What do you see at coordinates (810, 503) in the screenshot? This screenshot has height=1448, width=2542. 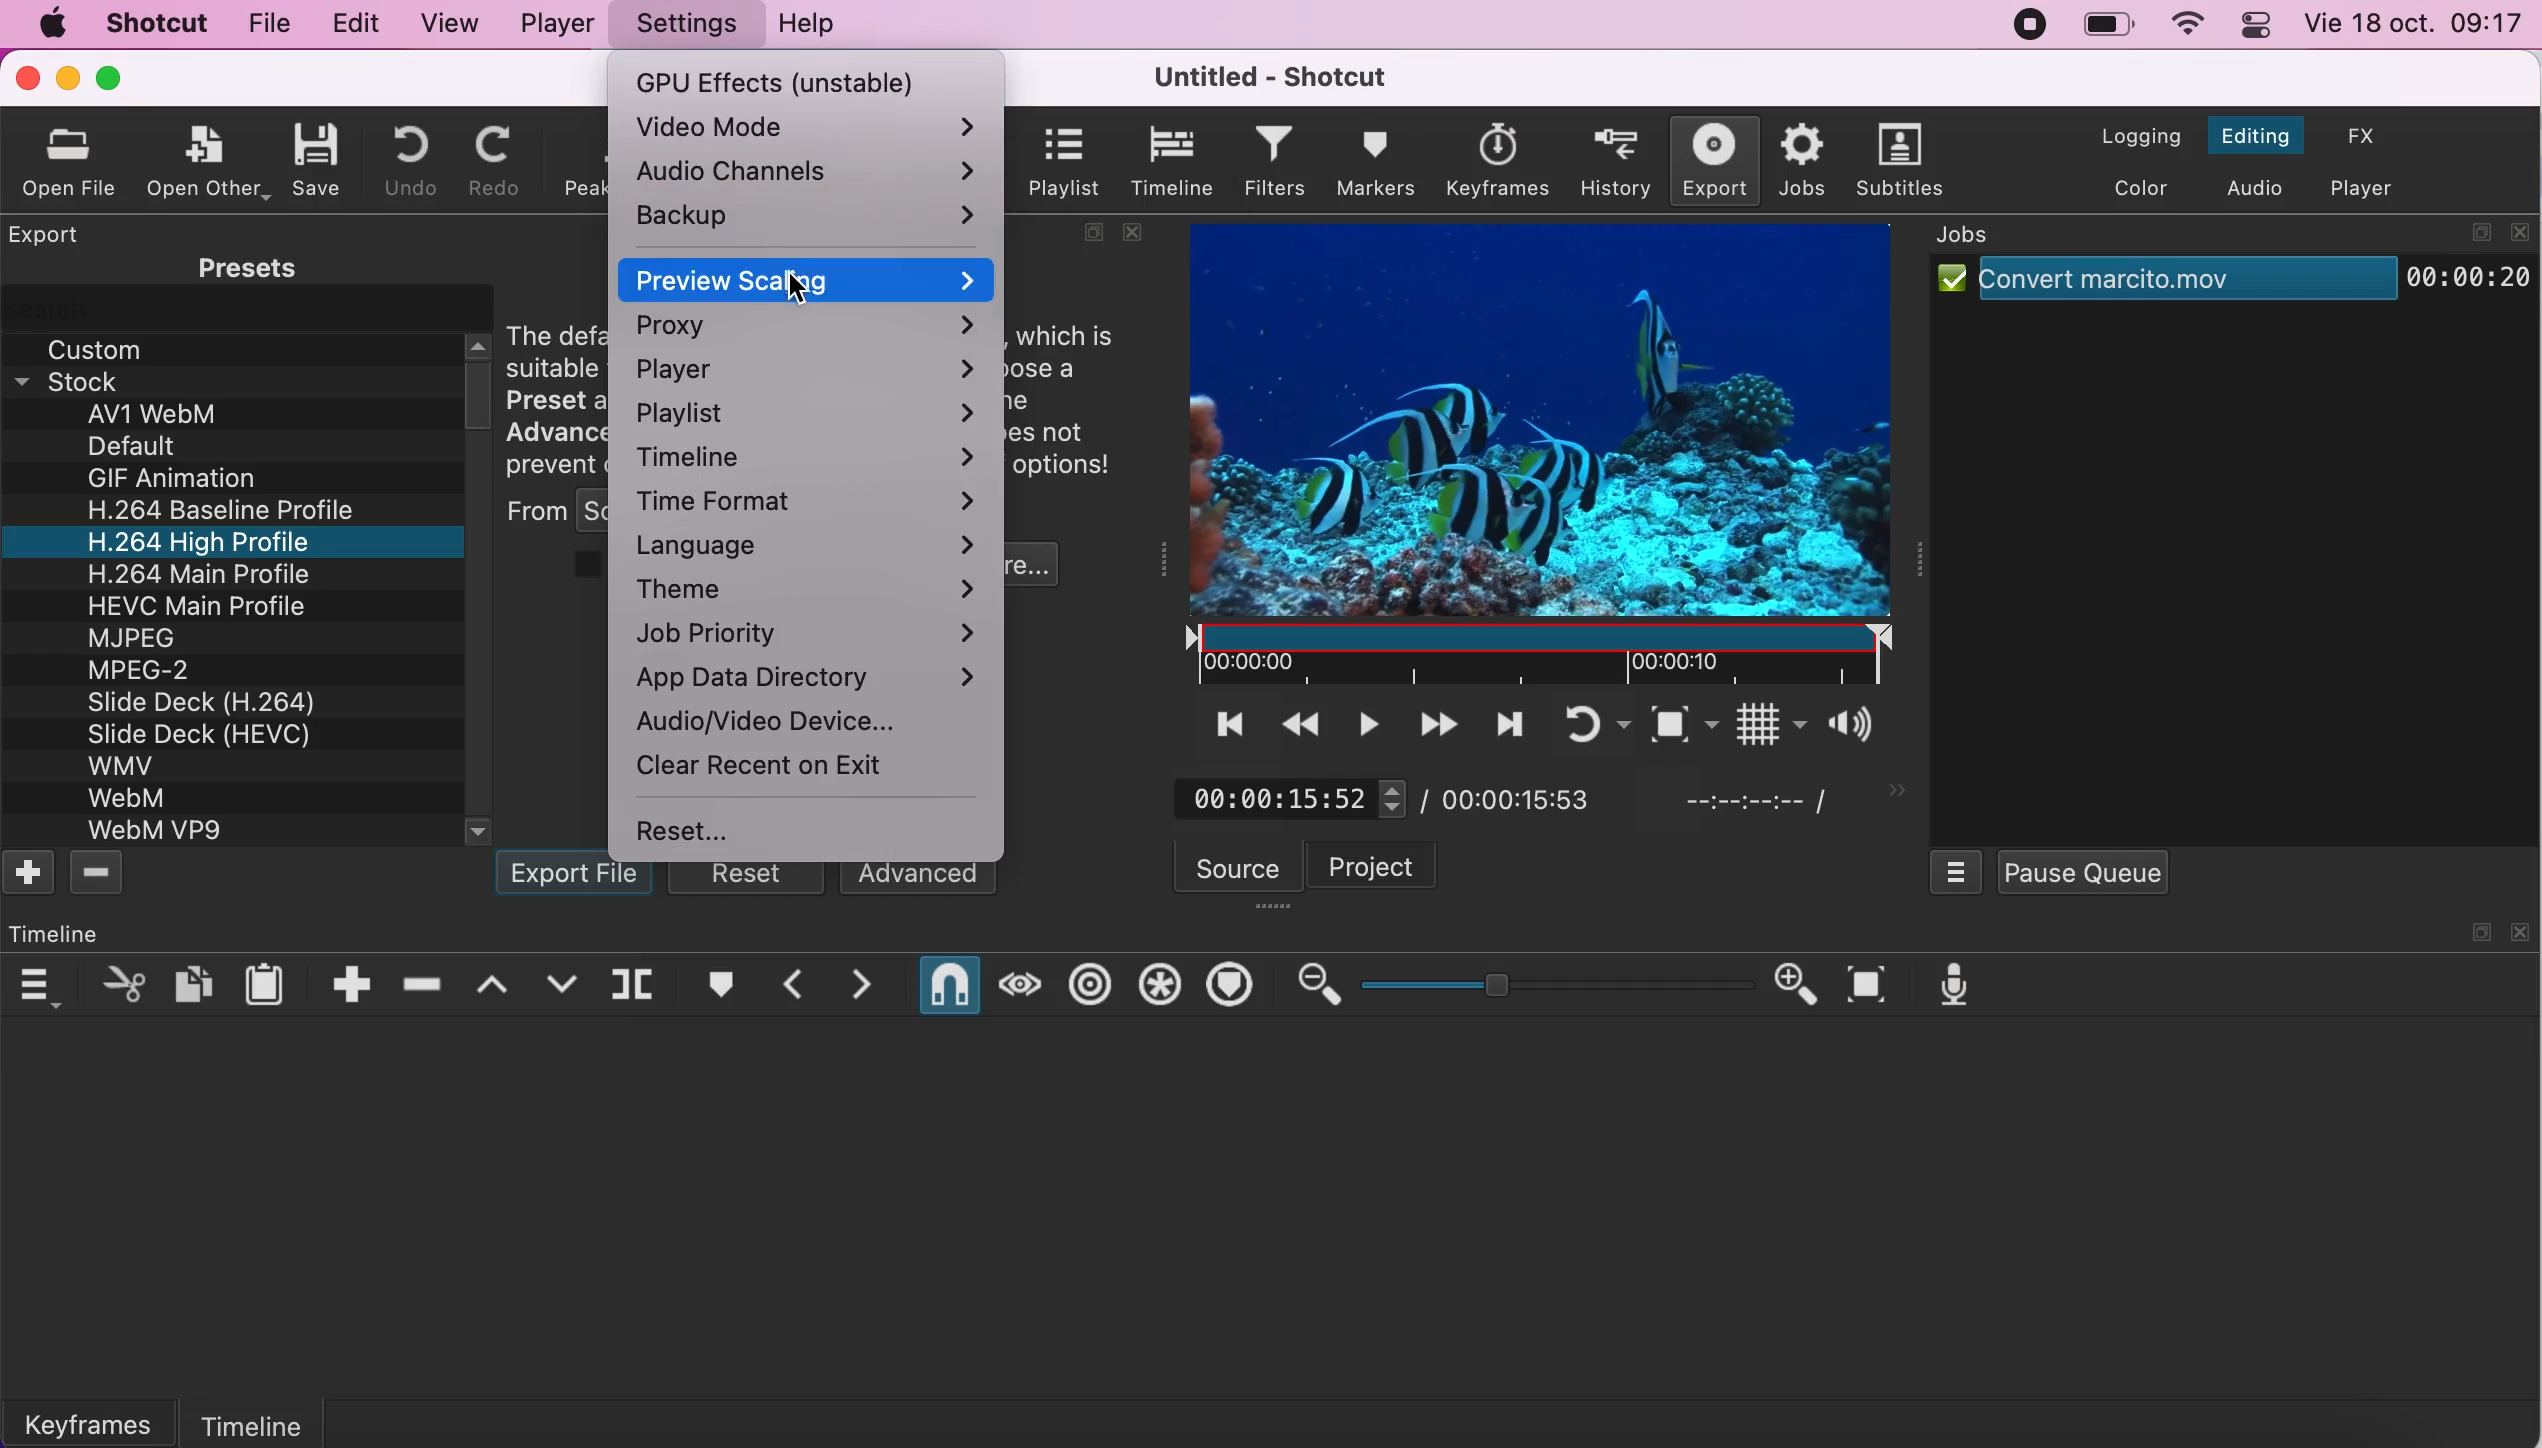 I see `time format` at bounding box center [810, 503].